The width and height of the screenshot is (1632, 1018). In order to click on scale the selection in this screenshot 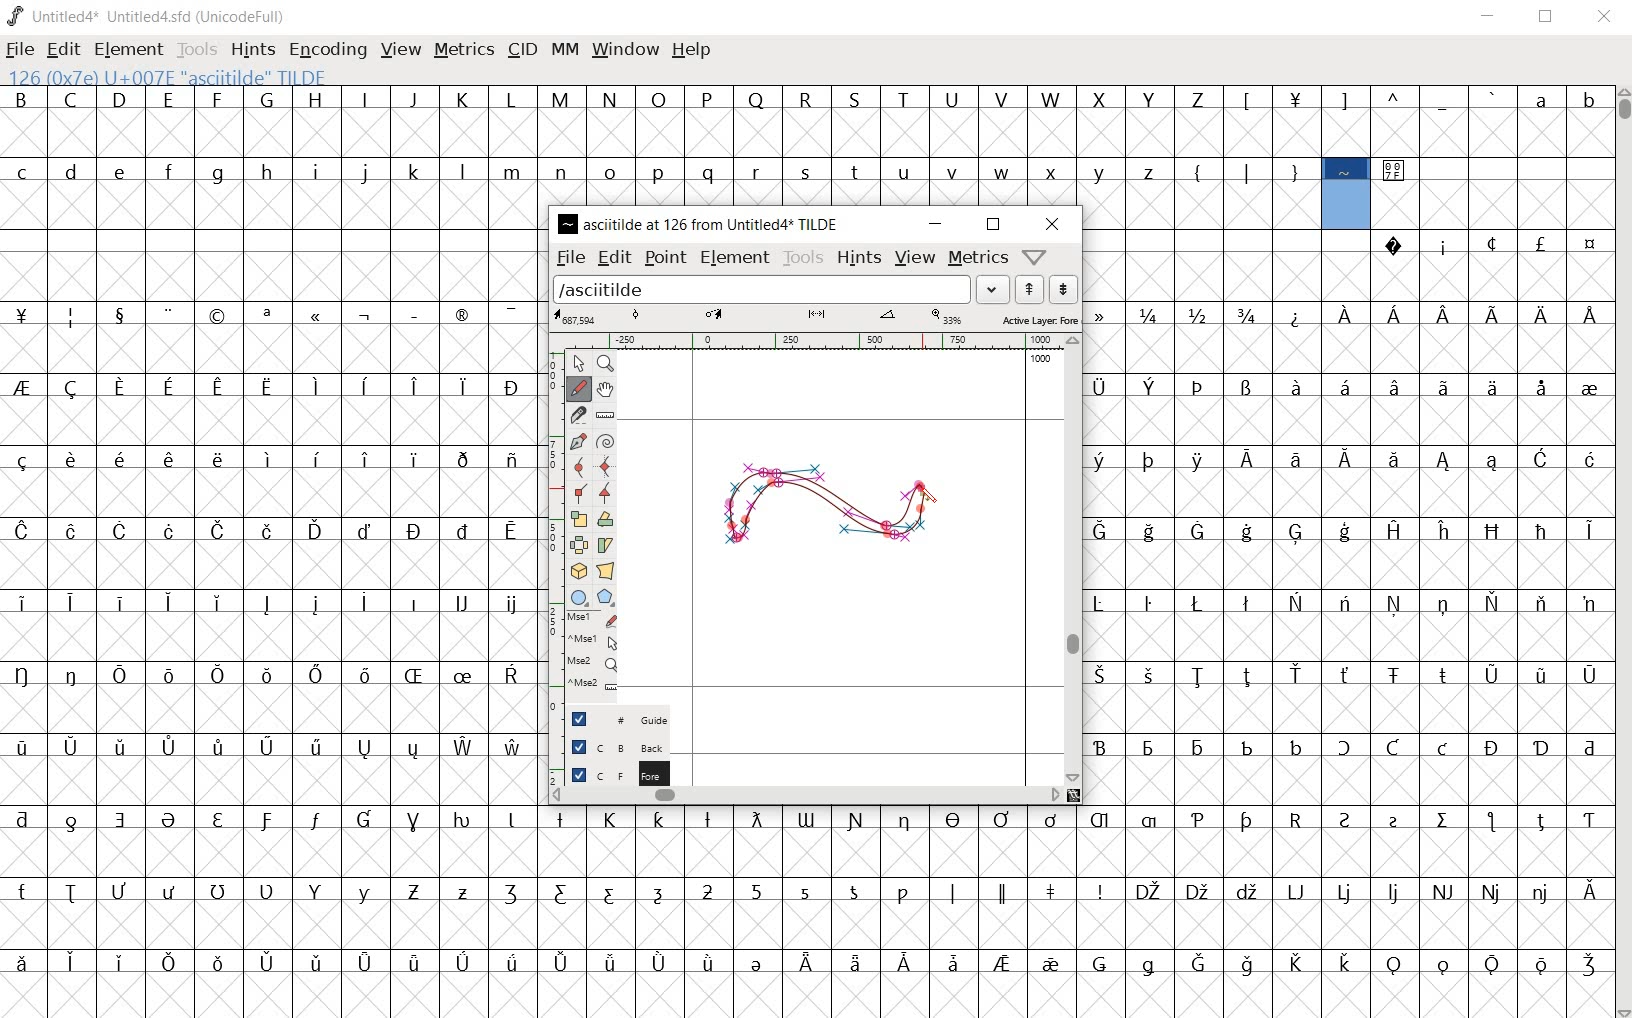, I will do `click(579, 520)`.